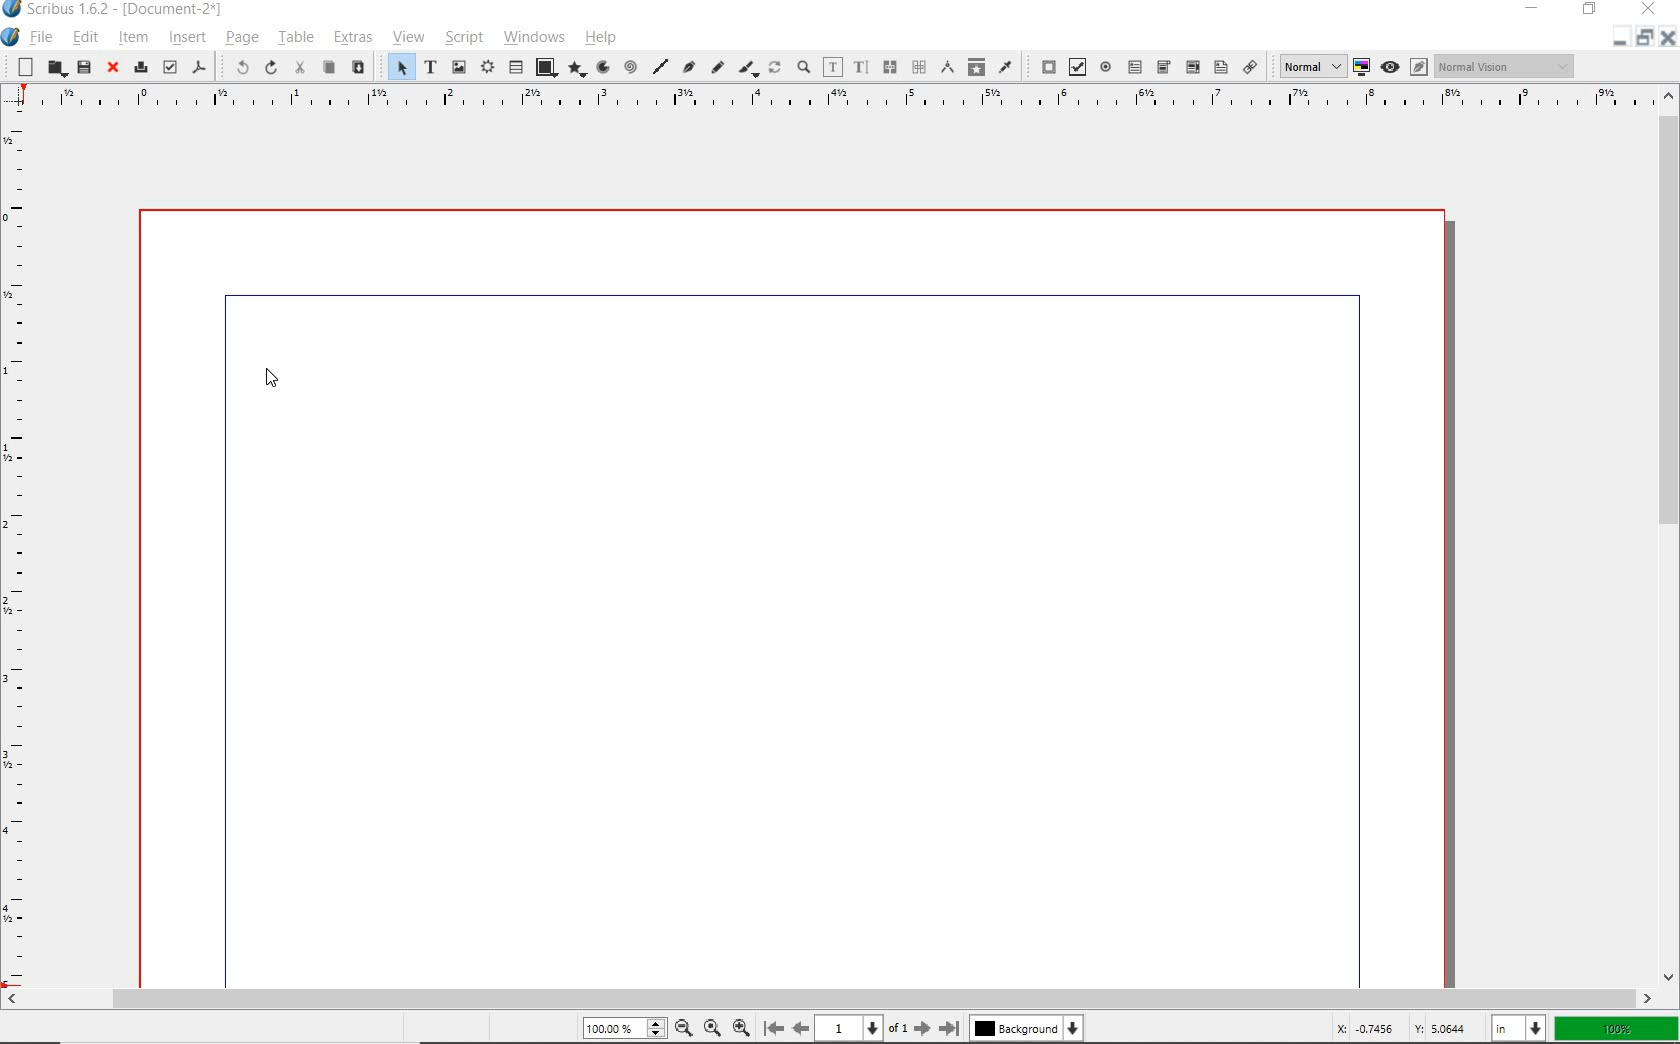 The height and width of the screenshot is (1044, 1680). I want to click on image frame, so click(458, 67).